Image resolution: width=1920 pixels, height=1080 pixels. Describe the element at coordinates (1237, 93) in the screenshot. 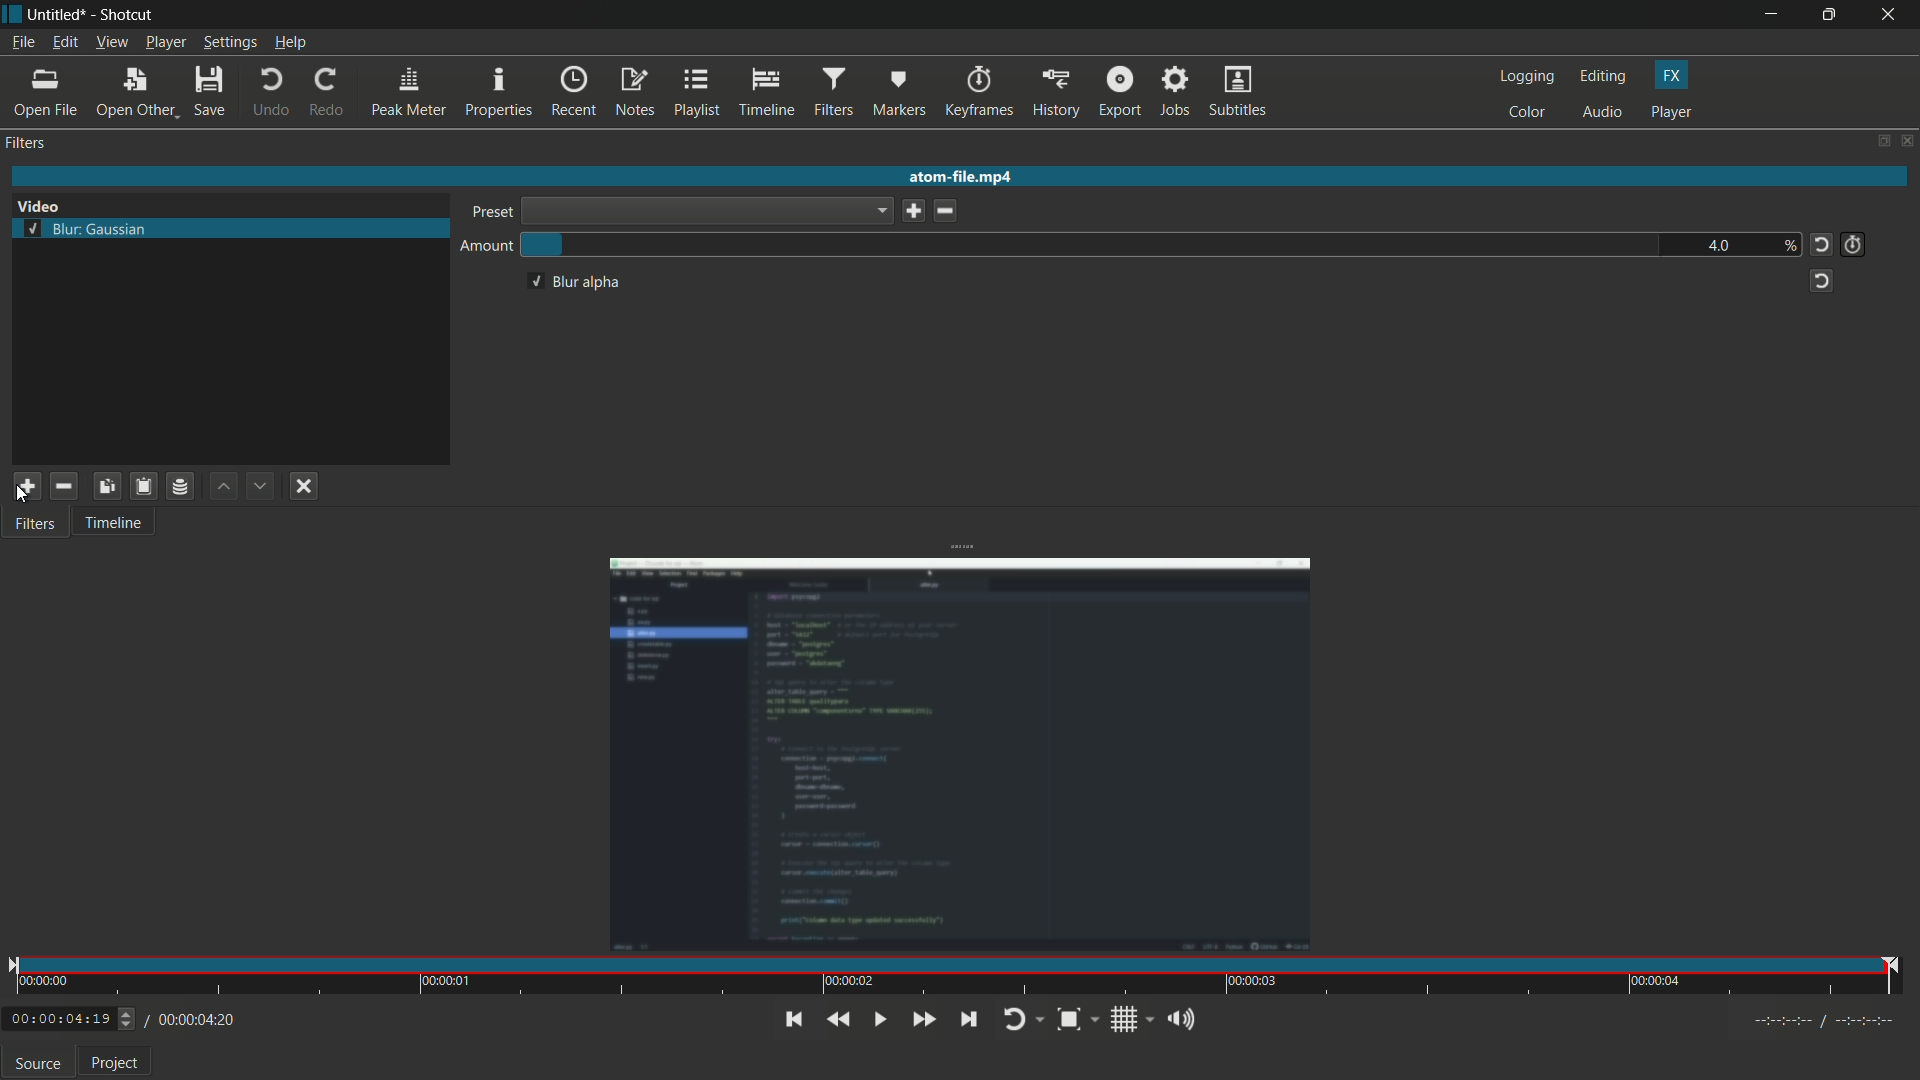

I see `subtitles` at that location.